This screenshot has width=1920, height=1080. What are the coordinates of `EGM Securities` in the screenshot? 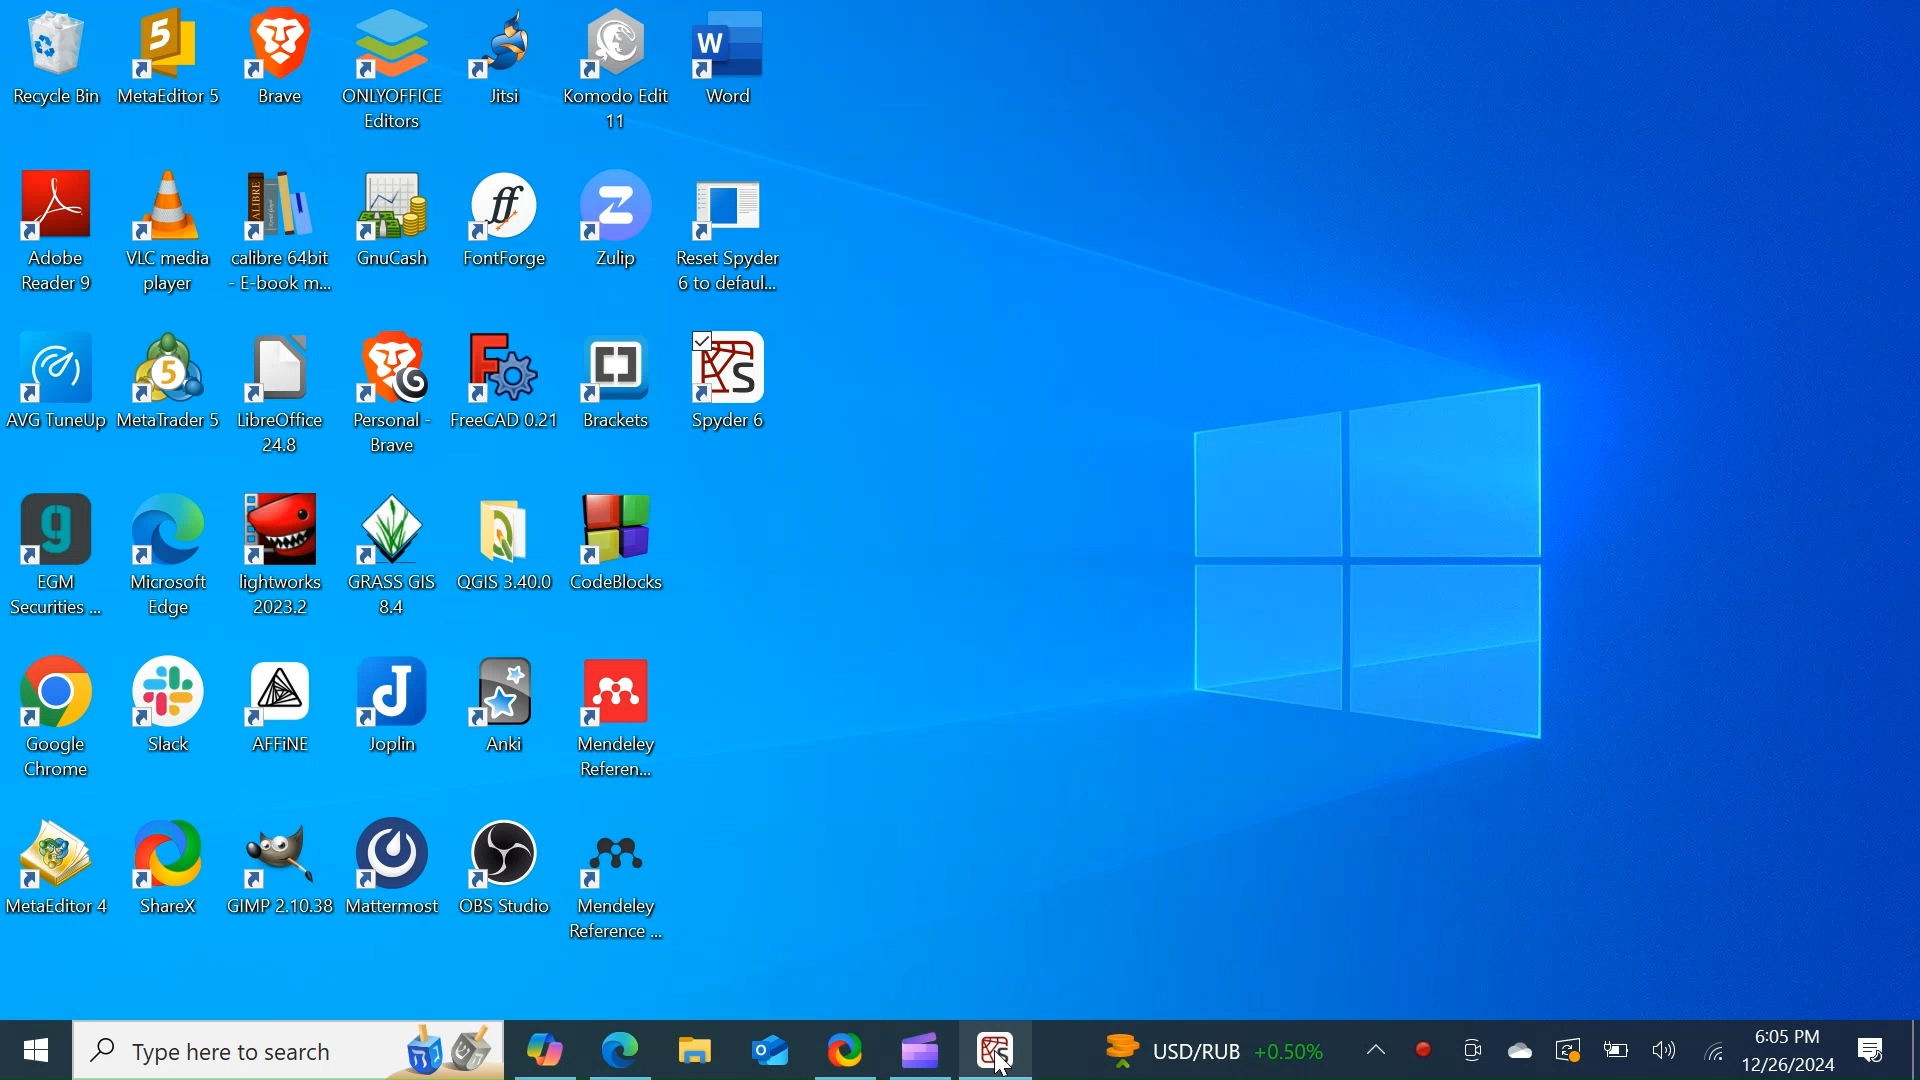 It's located at (57, 556).